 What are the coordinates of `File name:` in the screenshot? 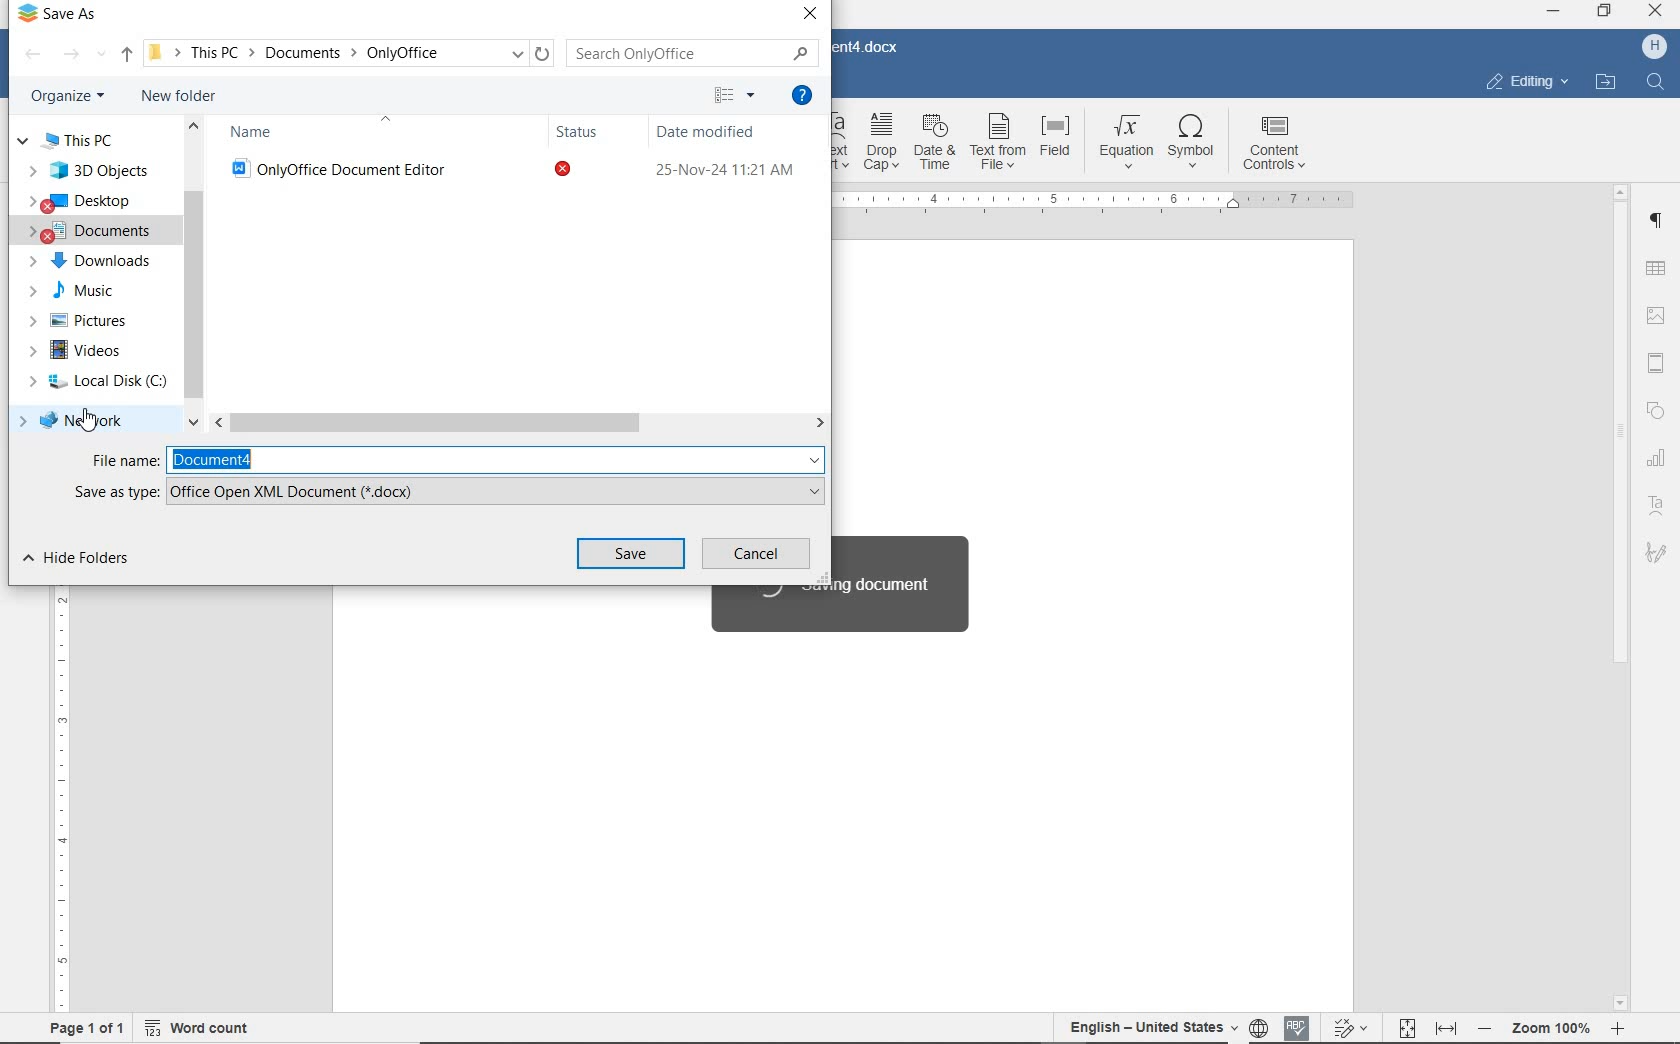 It's located at (123, 462).